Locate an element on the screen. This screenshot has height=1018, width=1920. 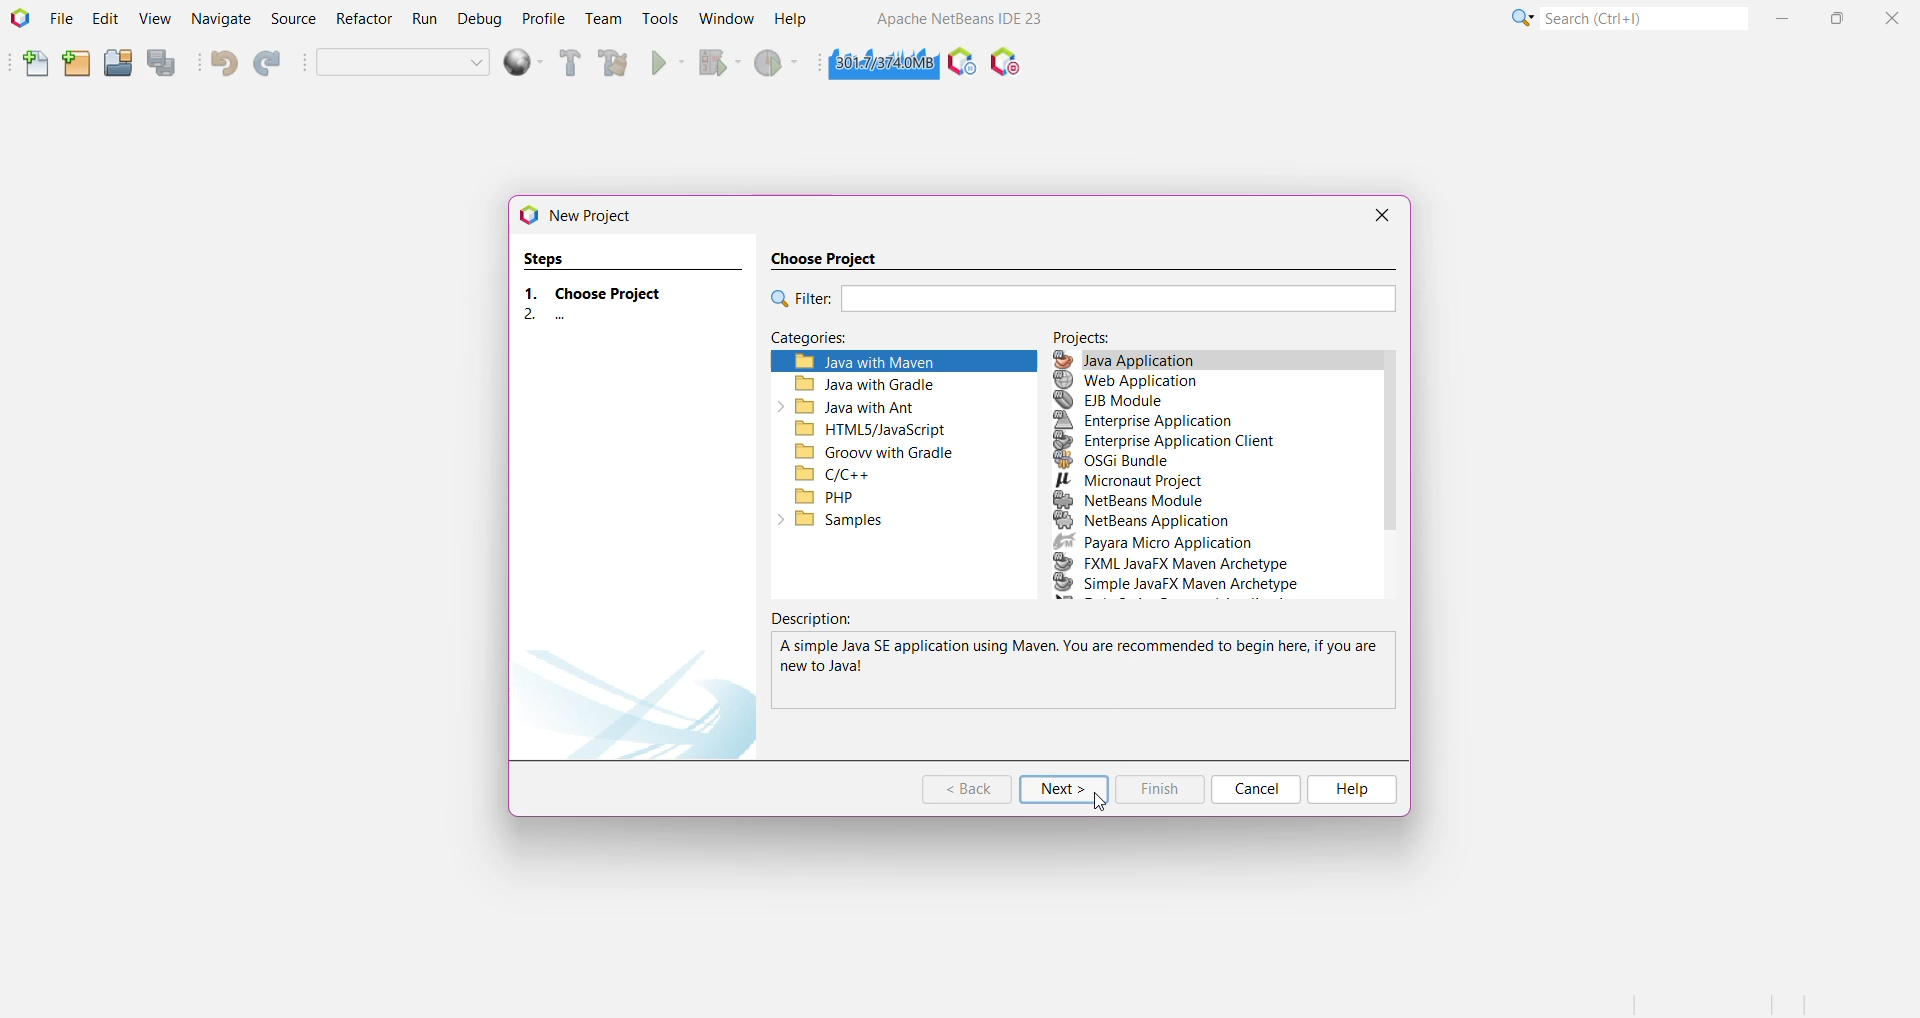
Navigate is located at coordinates (221, 20).